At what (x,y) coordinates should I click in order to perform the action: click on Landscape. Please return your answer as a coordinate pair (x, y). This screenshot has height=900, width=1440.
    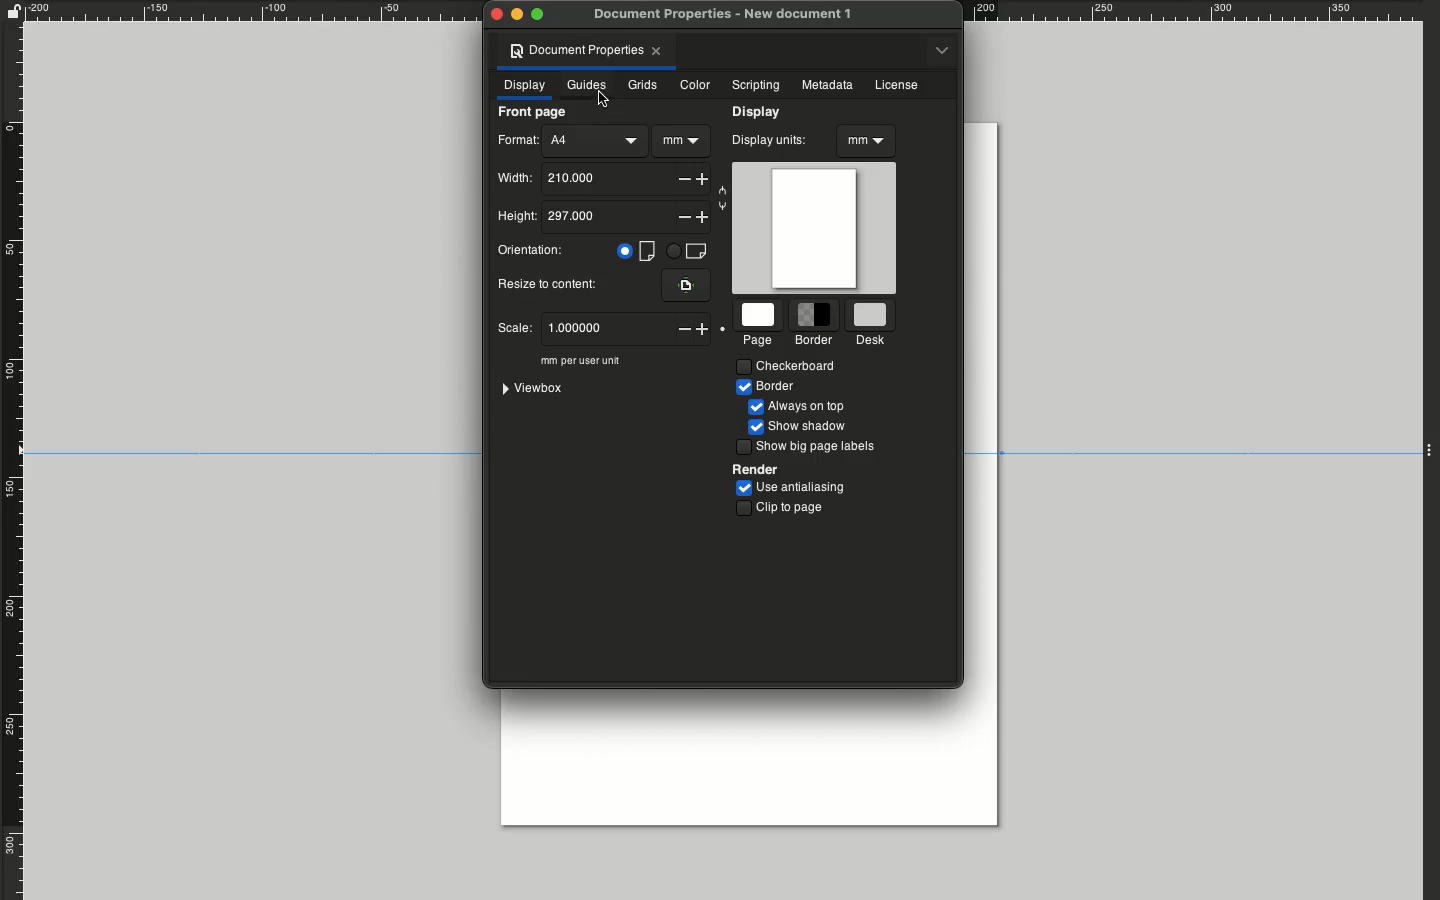
    Looking at the image, I should click on (687, 251).